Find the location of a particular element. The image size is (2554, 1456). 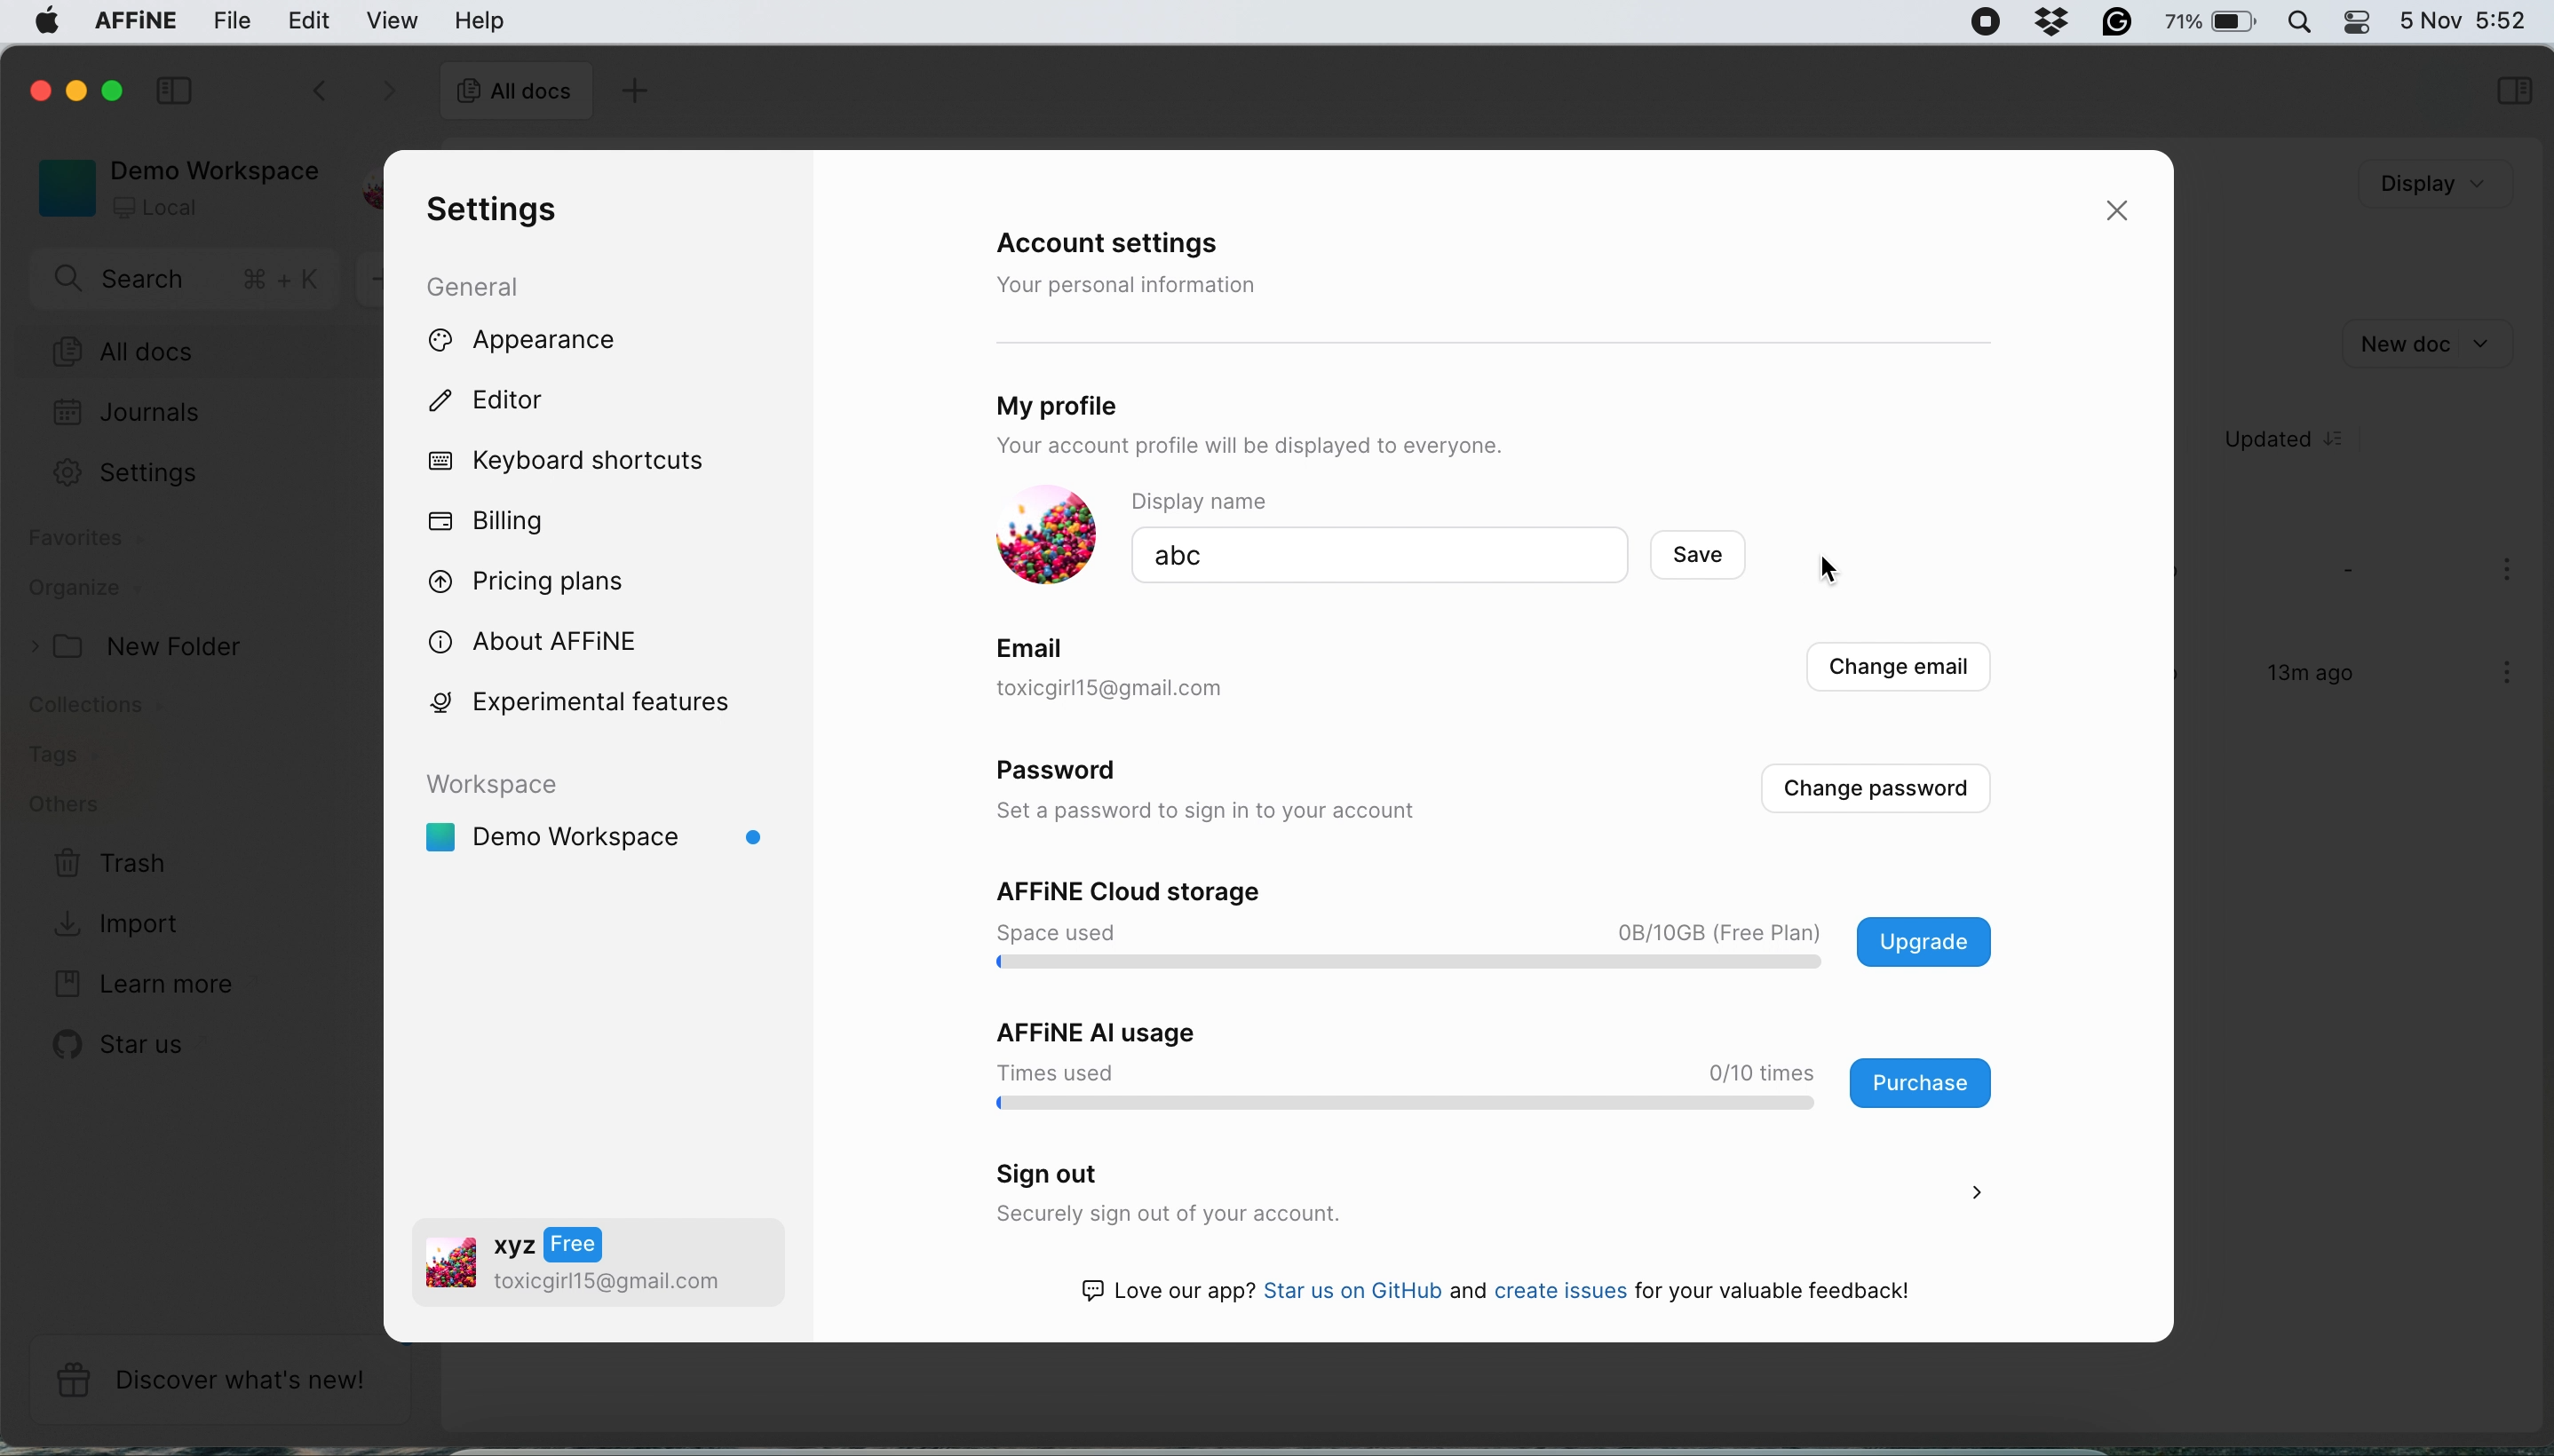

organize is located at coordinates (84, 591).